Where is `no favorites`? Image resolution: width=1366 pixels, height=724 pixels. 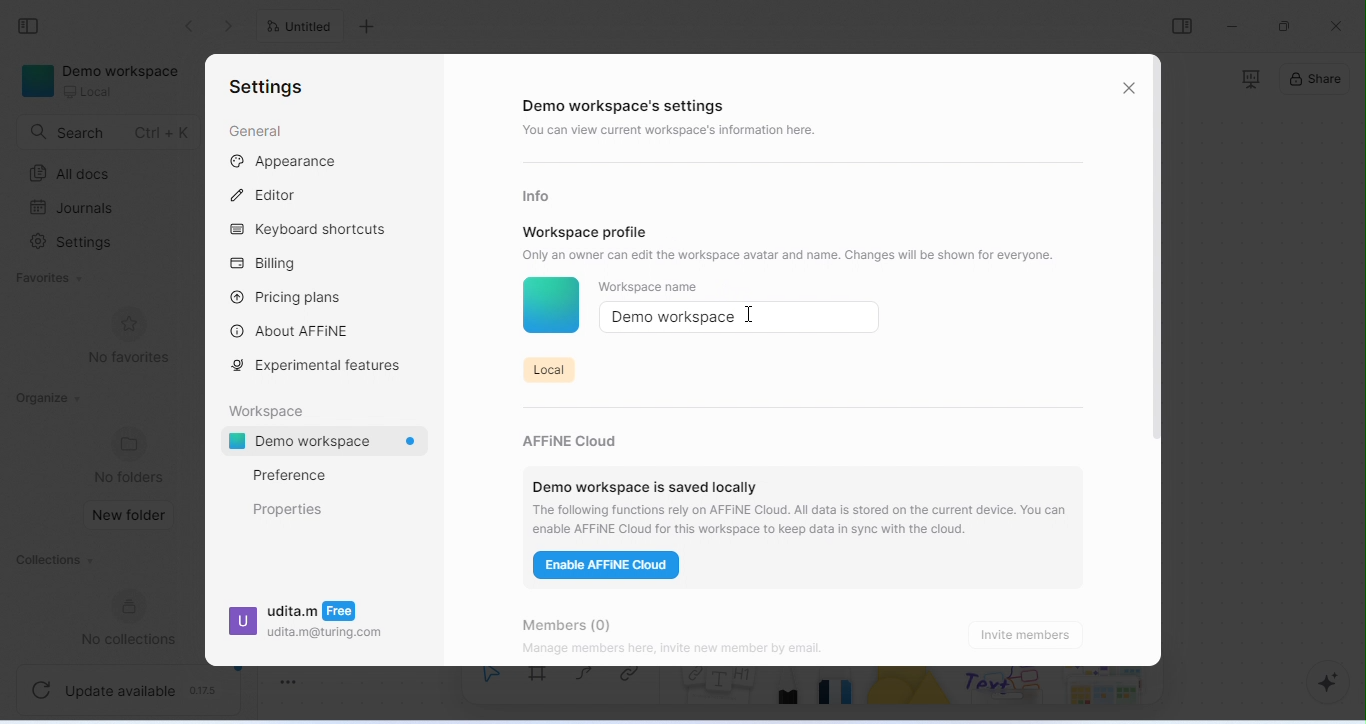
no favorites is located at coordinates (128, 337).